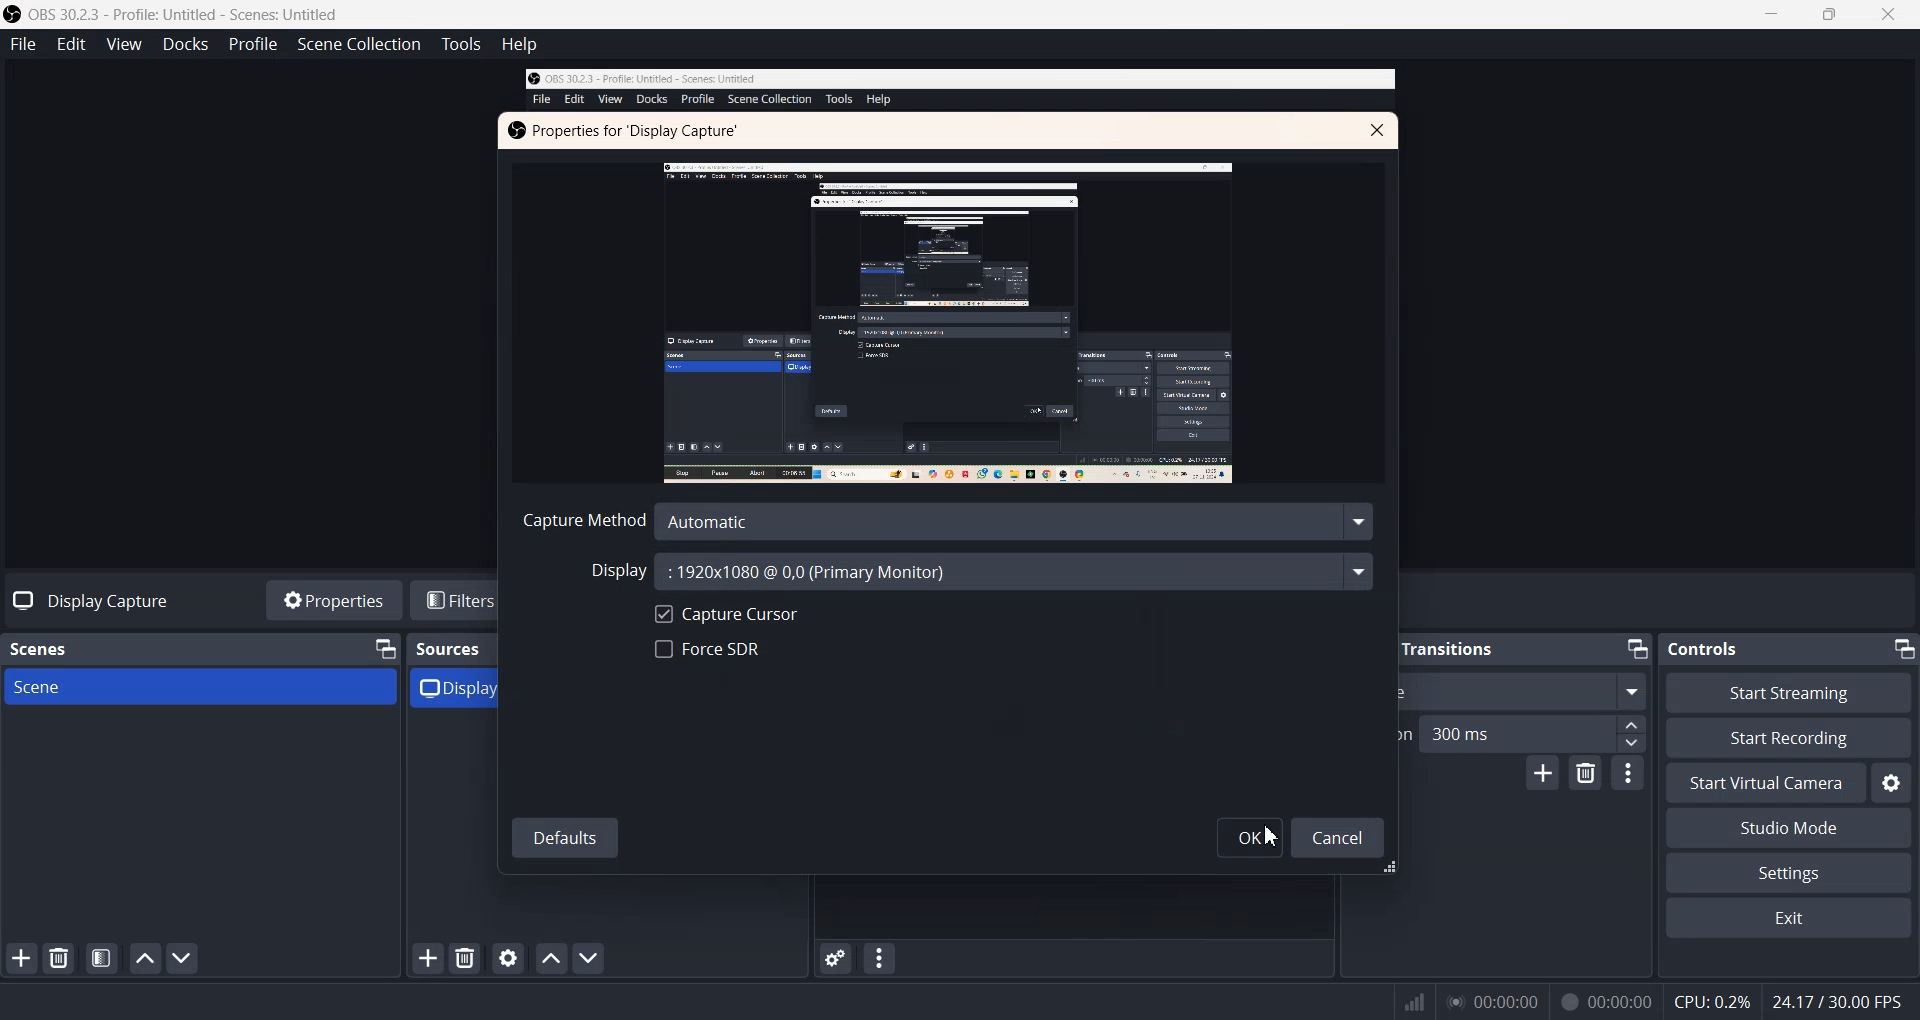 This screenshot has height=1020, width=1920. What do you see at coordinates (565, 835) in the screenshot?
I see `Defaults` at bounding box center [565, 835].